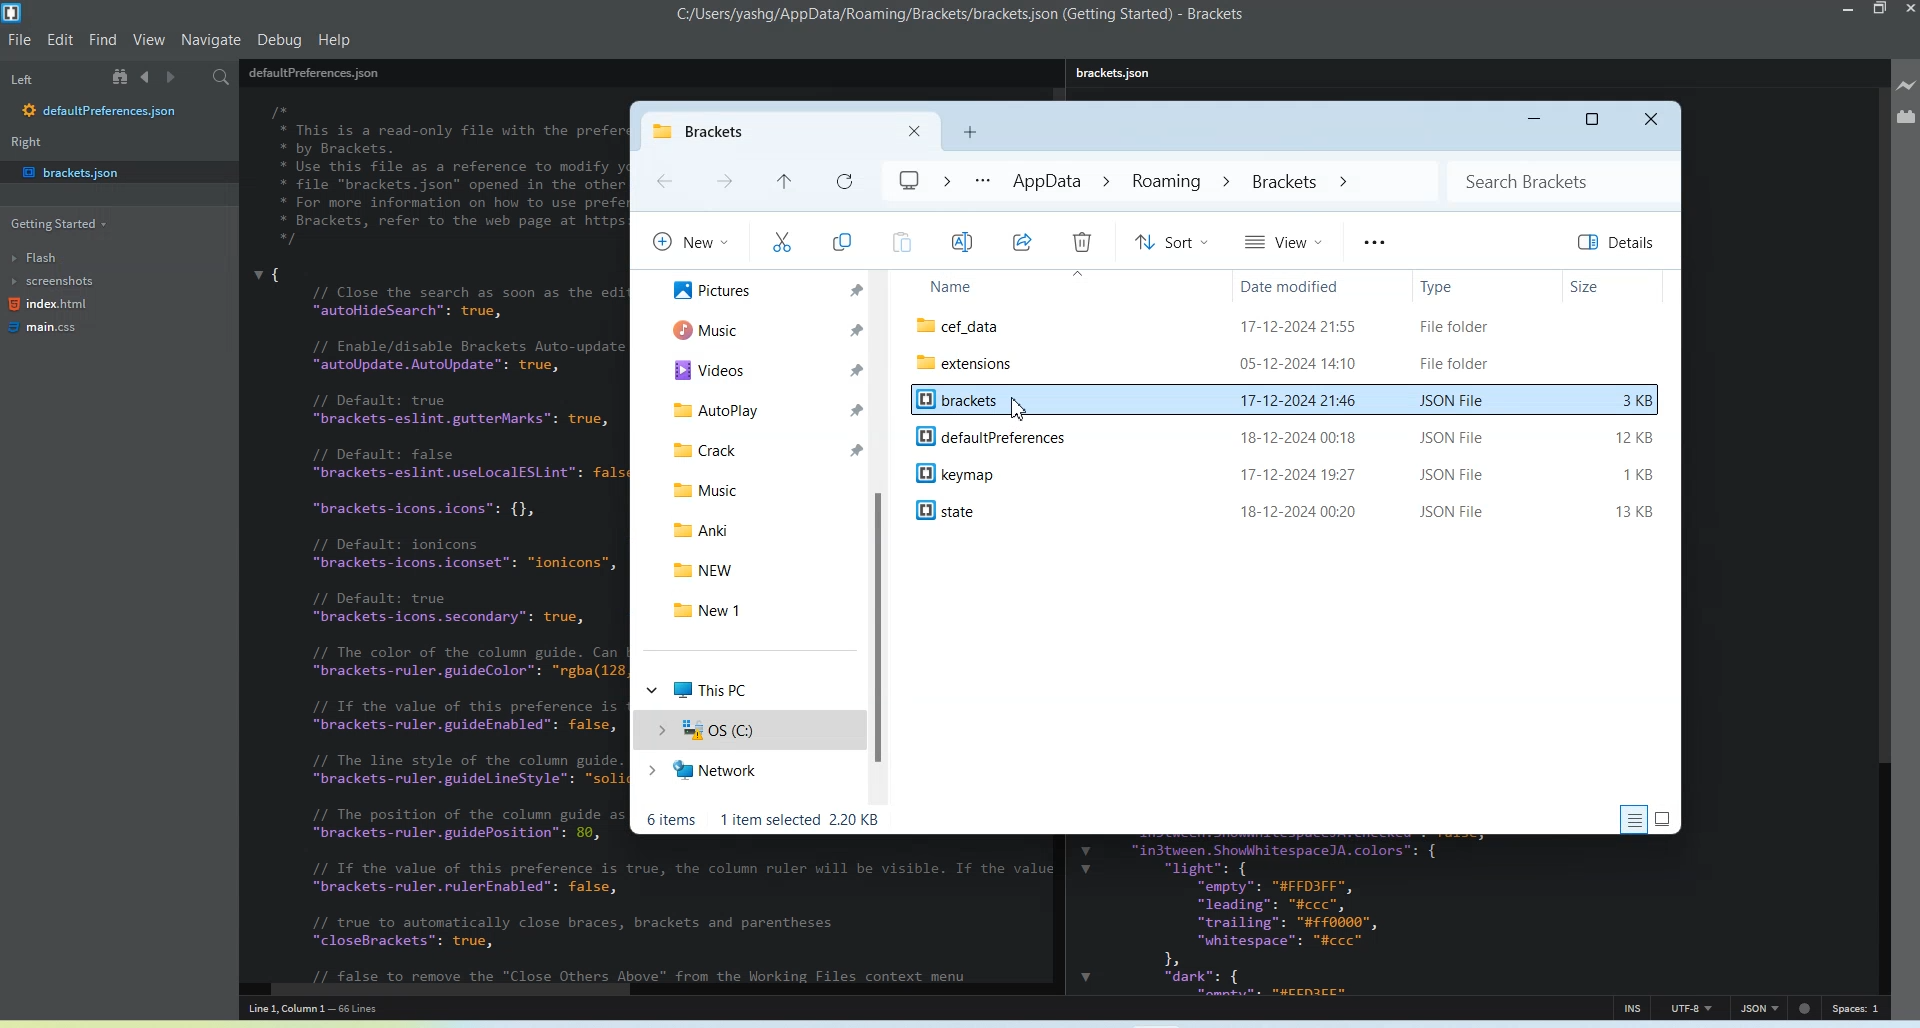 Image resolution: width=1920 pixels, height=1028 pixels. What do you see at coordinates (48, 307) in the screenshot?
I see `index.html` at bounding box center [48, 307].